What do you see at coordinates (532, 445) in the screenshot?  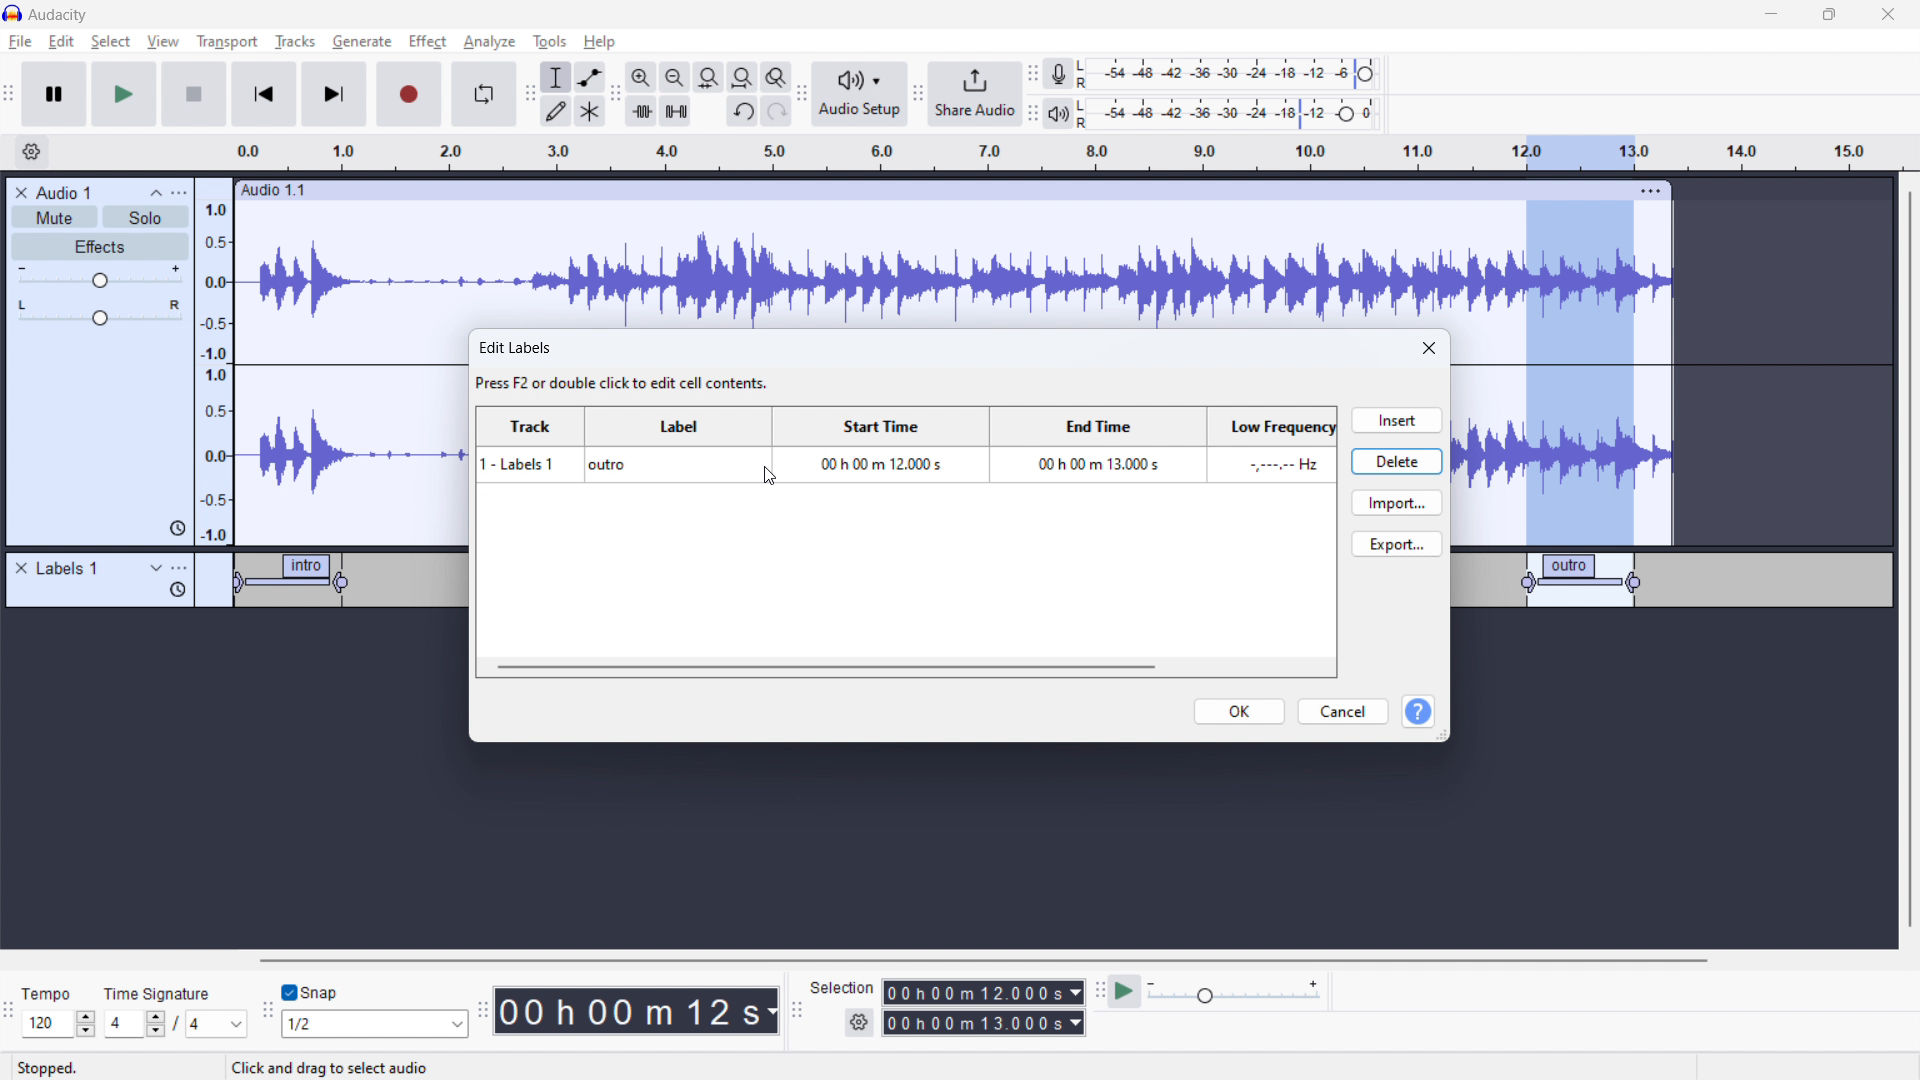 I see `track` at bounding box center [532, 445].